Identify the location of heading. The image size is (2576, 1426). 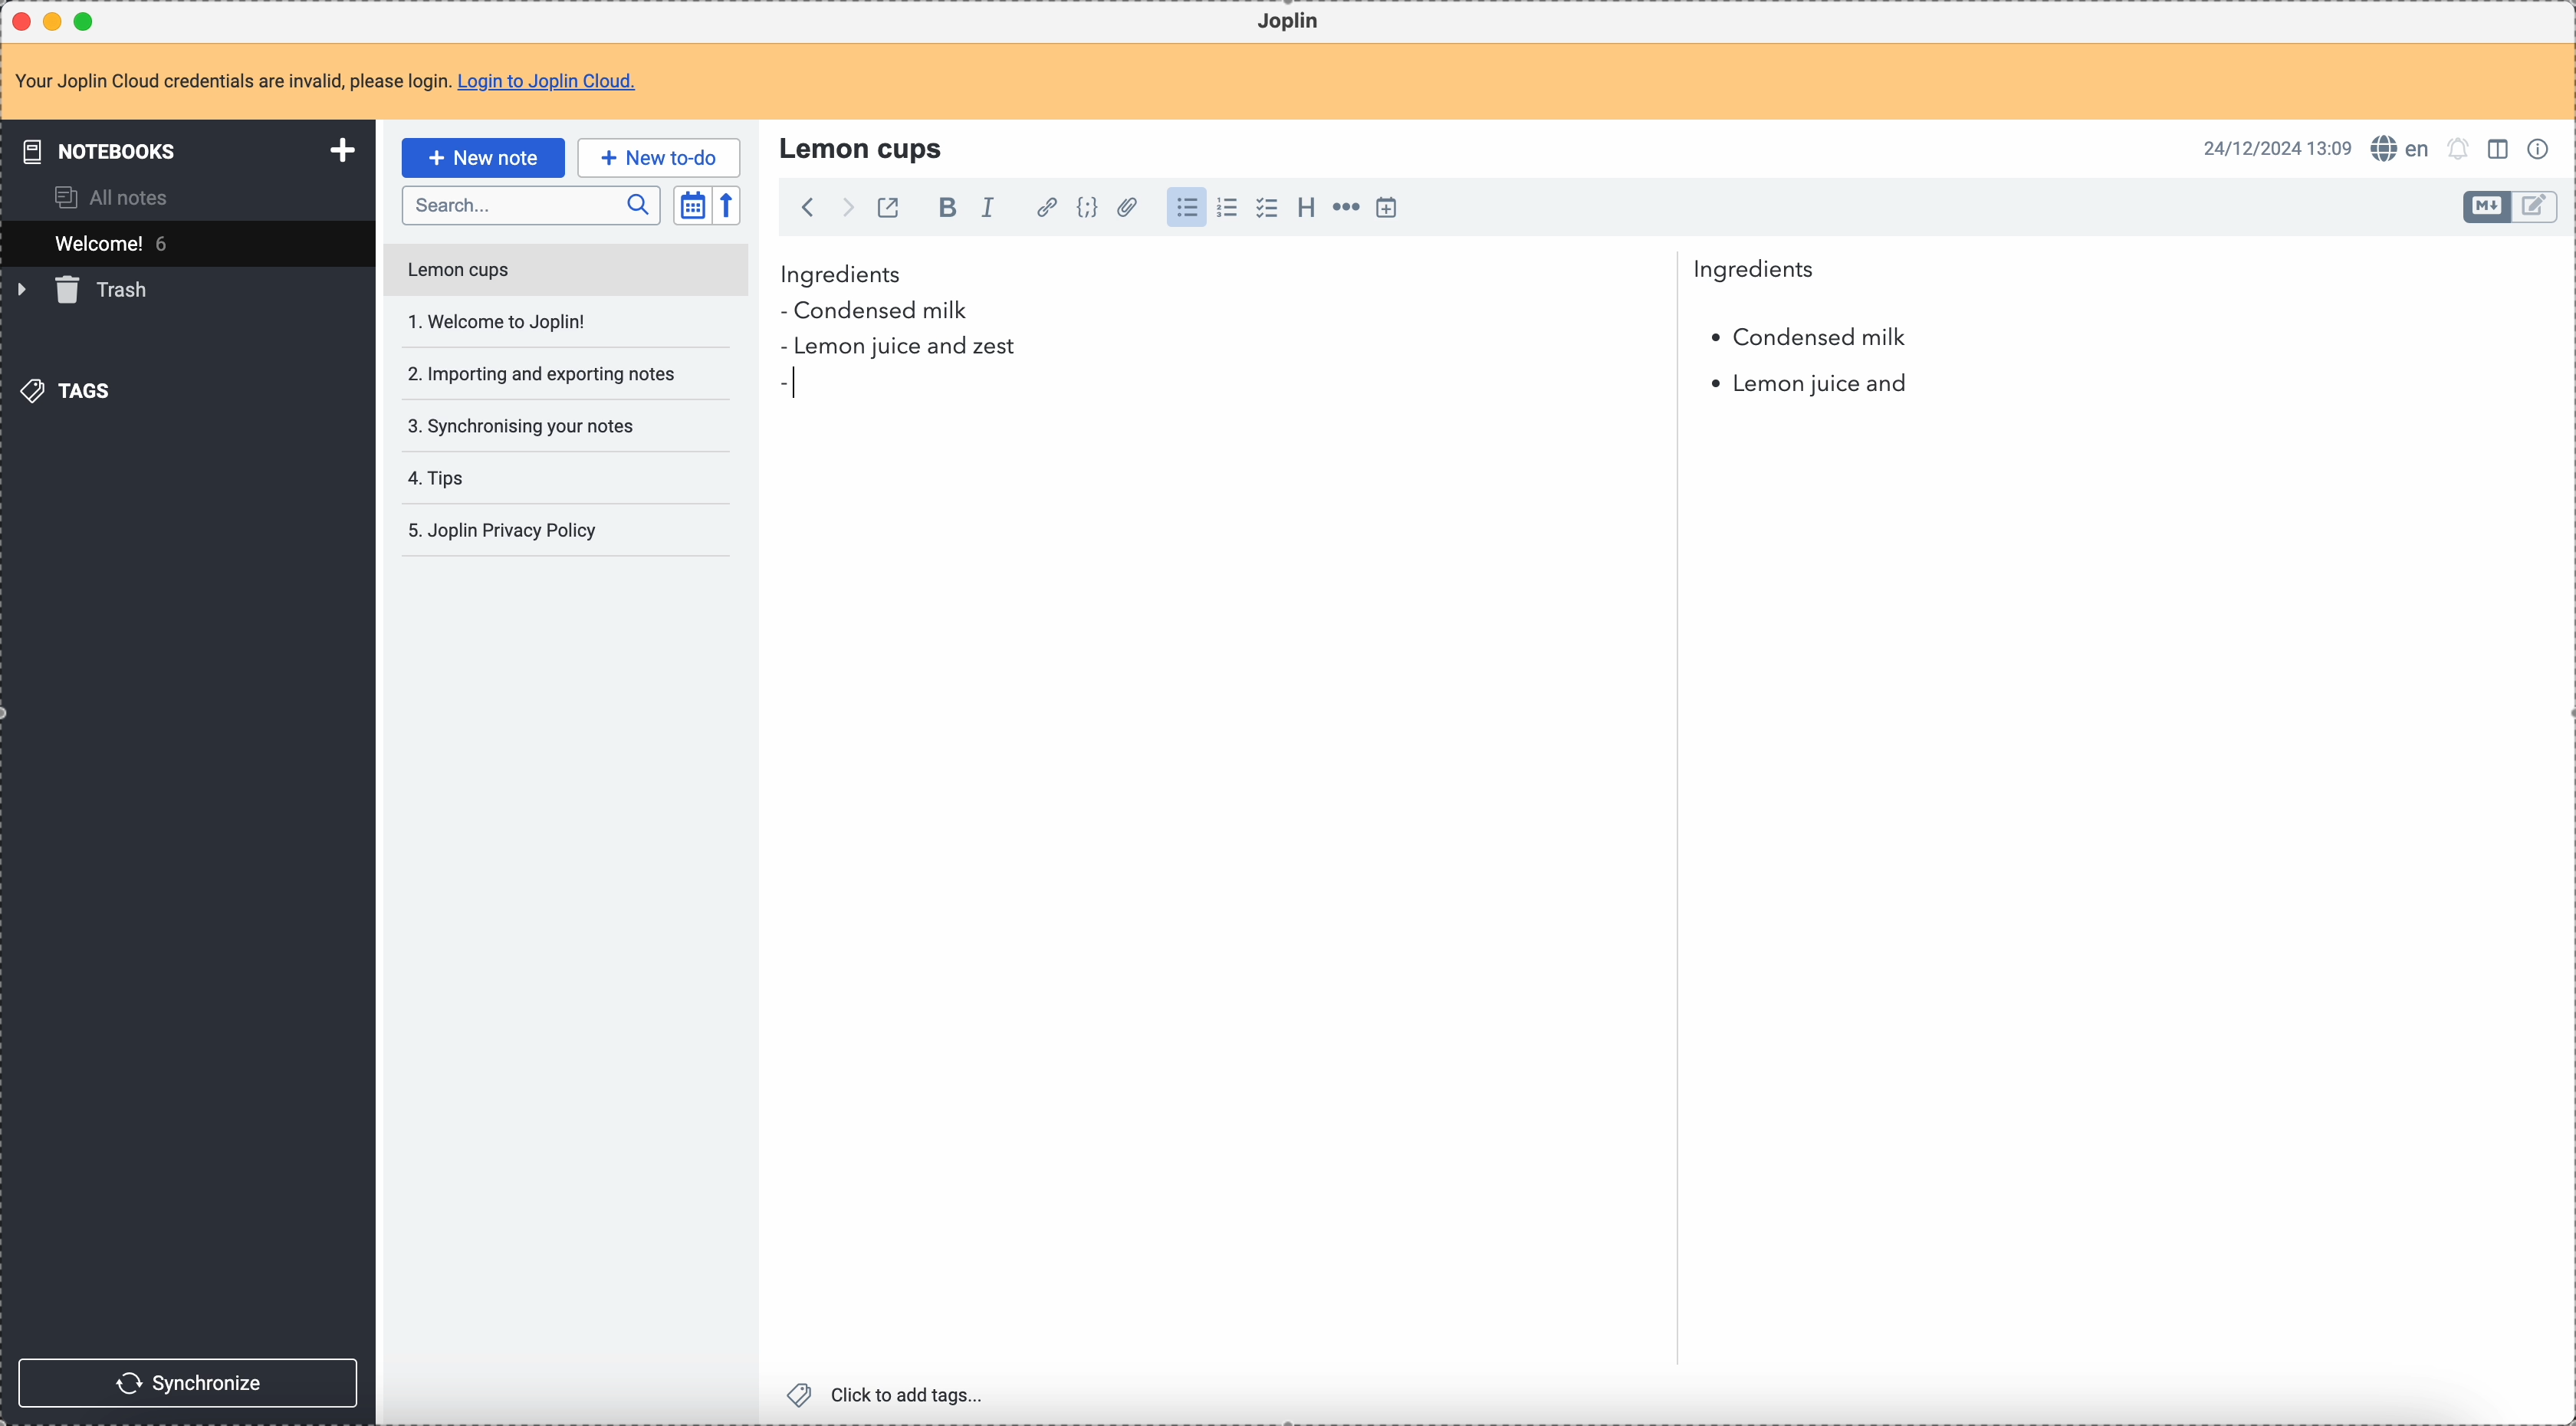
(1306, 206).